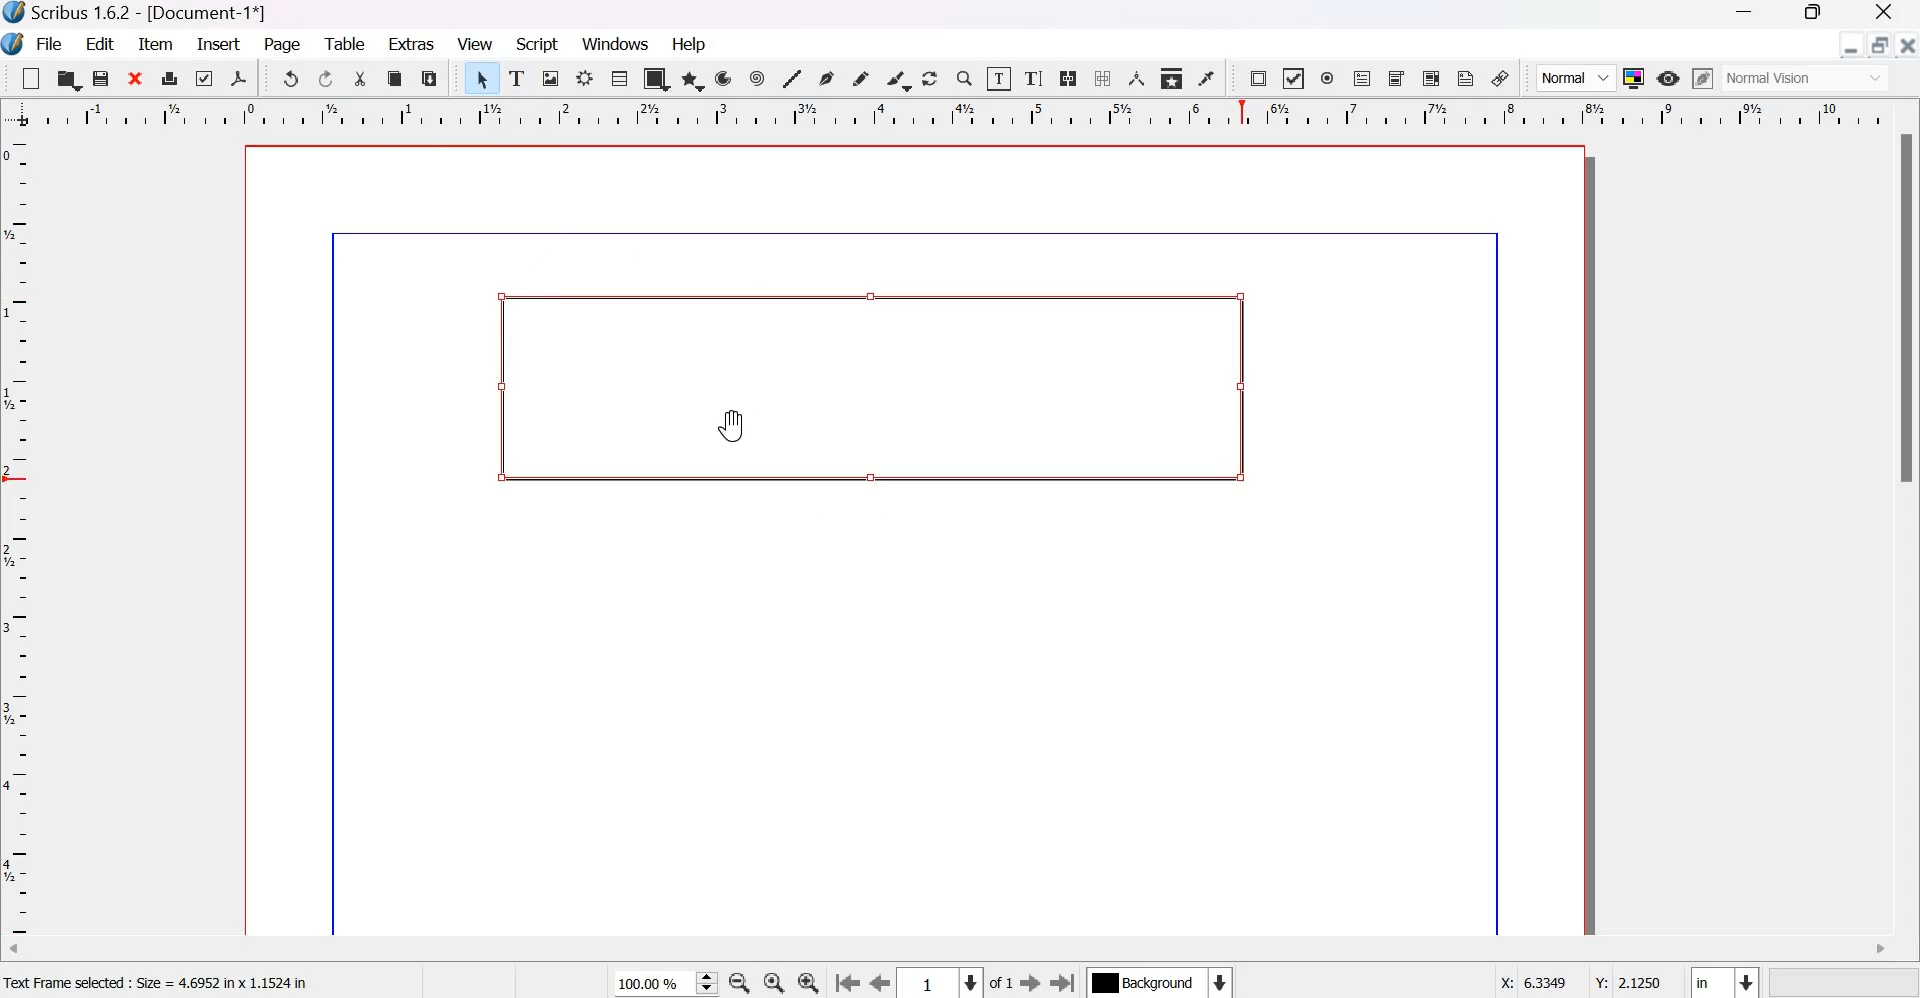  What do you see at coordinates (1908, 310) in the screenshot?
I see `Scrollbar` at bounding box center [1908, 310].